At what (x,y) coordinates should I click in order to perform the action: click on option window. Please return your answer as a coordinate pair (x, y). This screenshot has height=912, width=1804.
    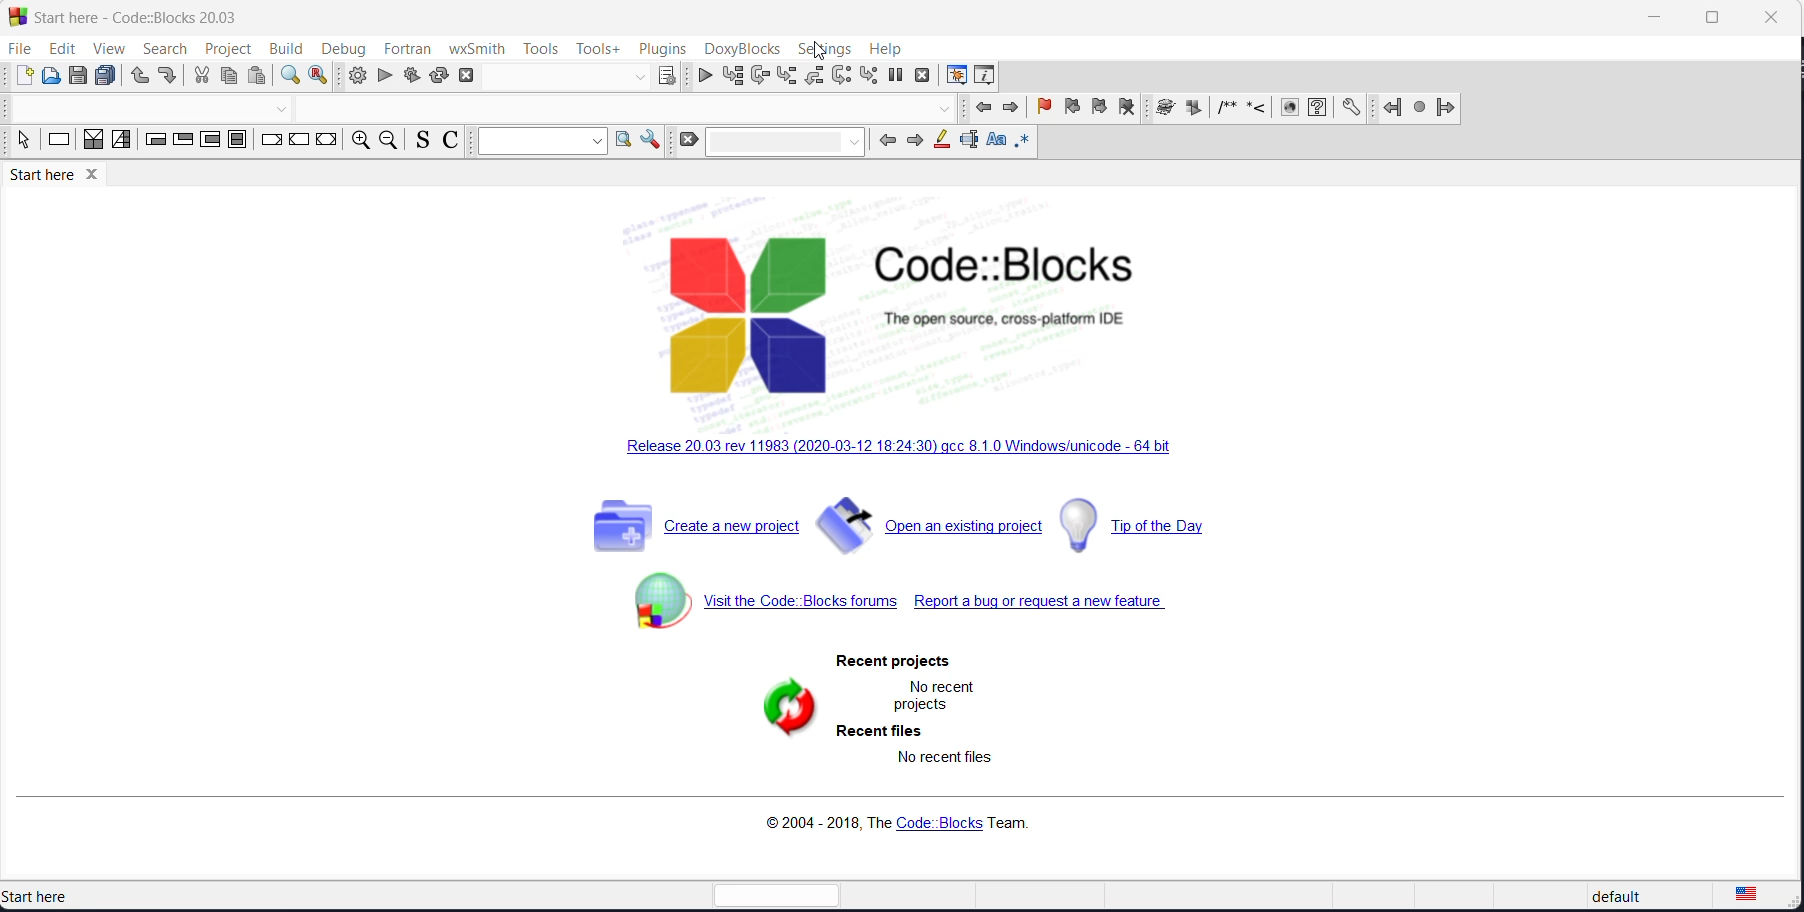
    Looking at the image, I should click on (628, 143).